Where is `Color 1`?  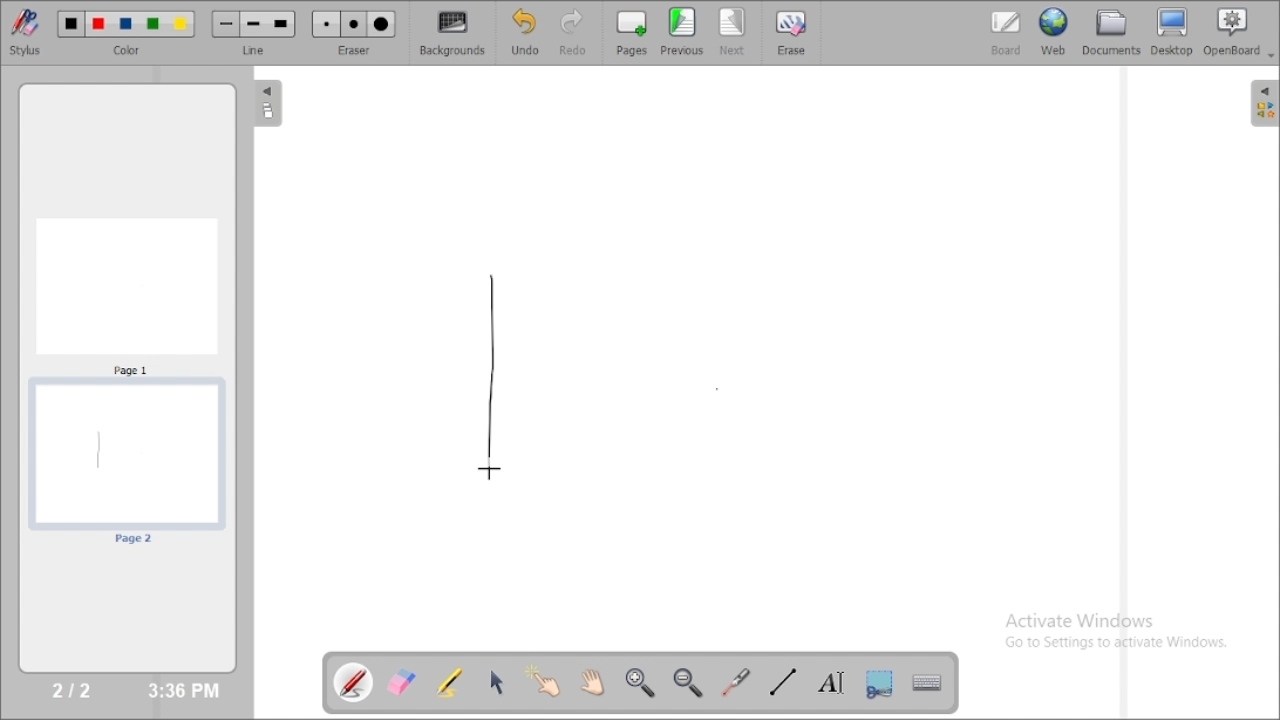
Color 1 is located at coordinates (72, 25).